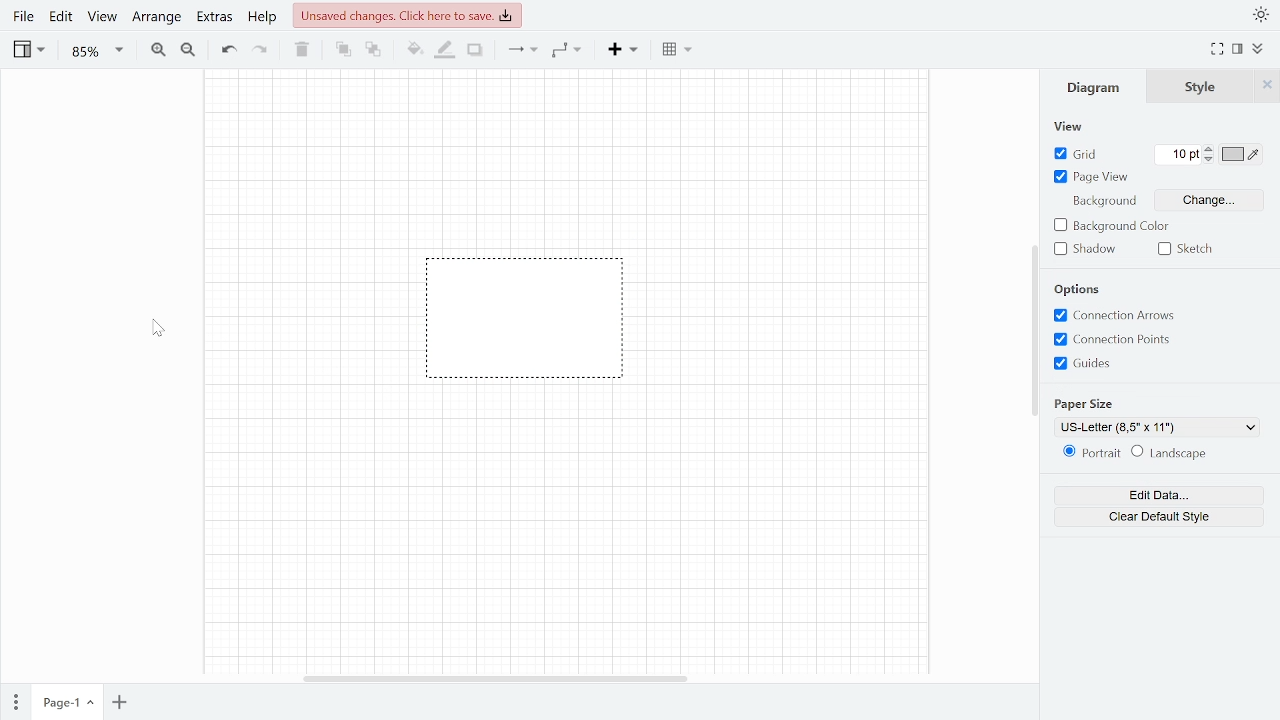  Describe the element at coordinates (446, 50) in the screenshot. I see `Fill line` at that location.